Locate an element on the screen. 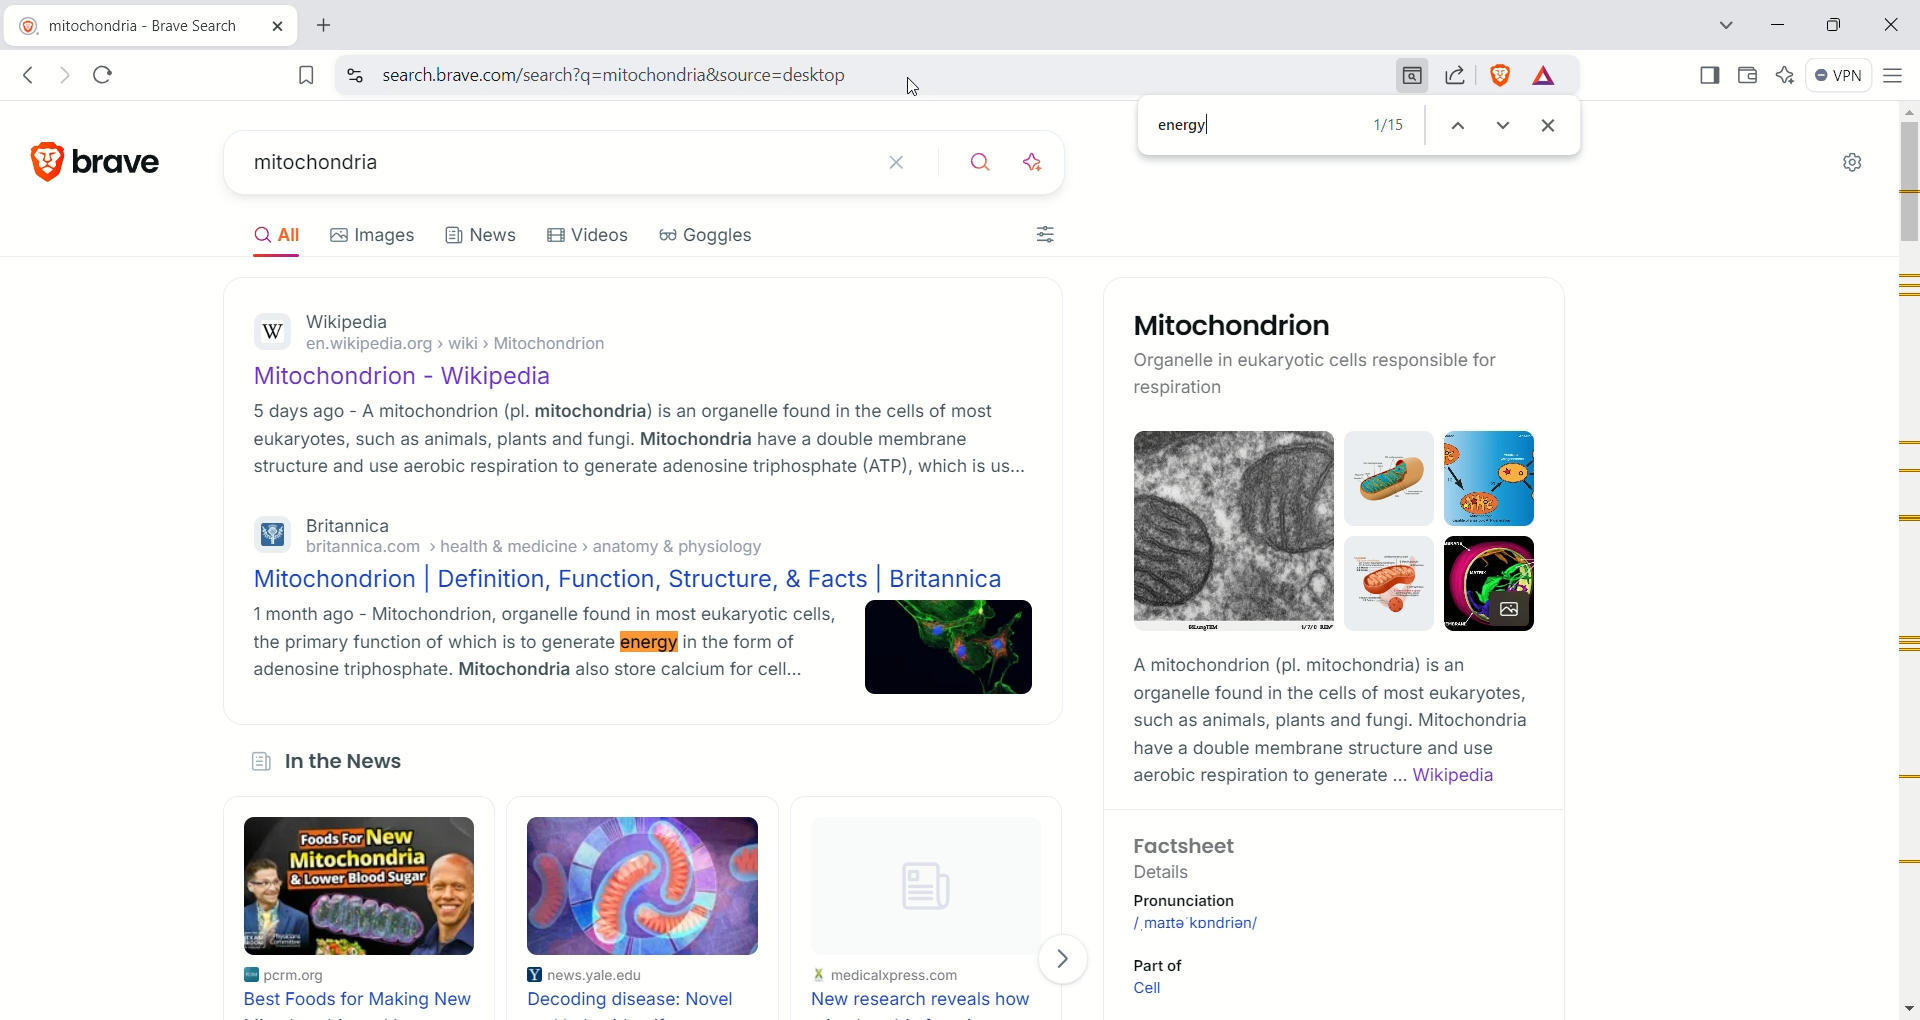 The image size is (1920, 1020). share this page is located at coordinates (1455, 75).